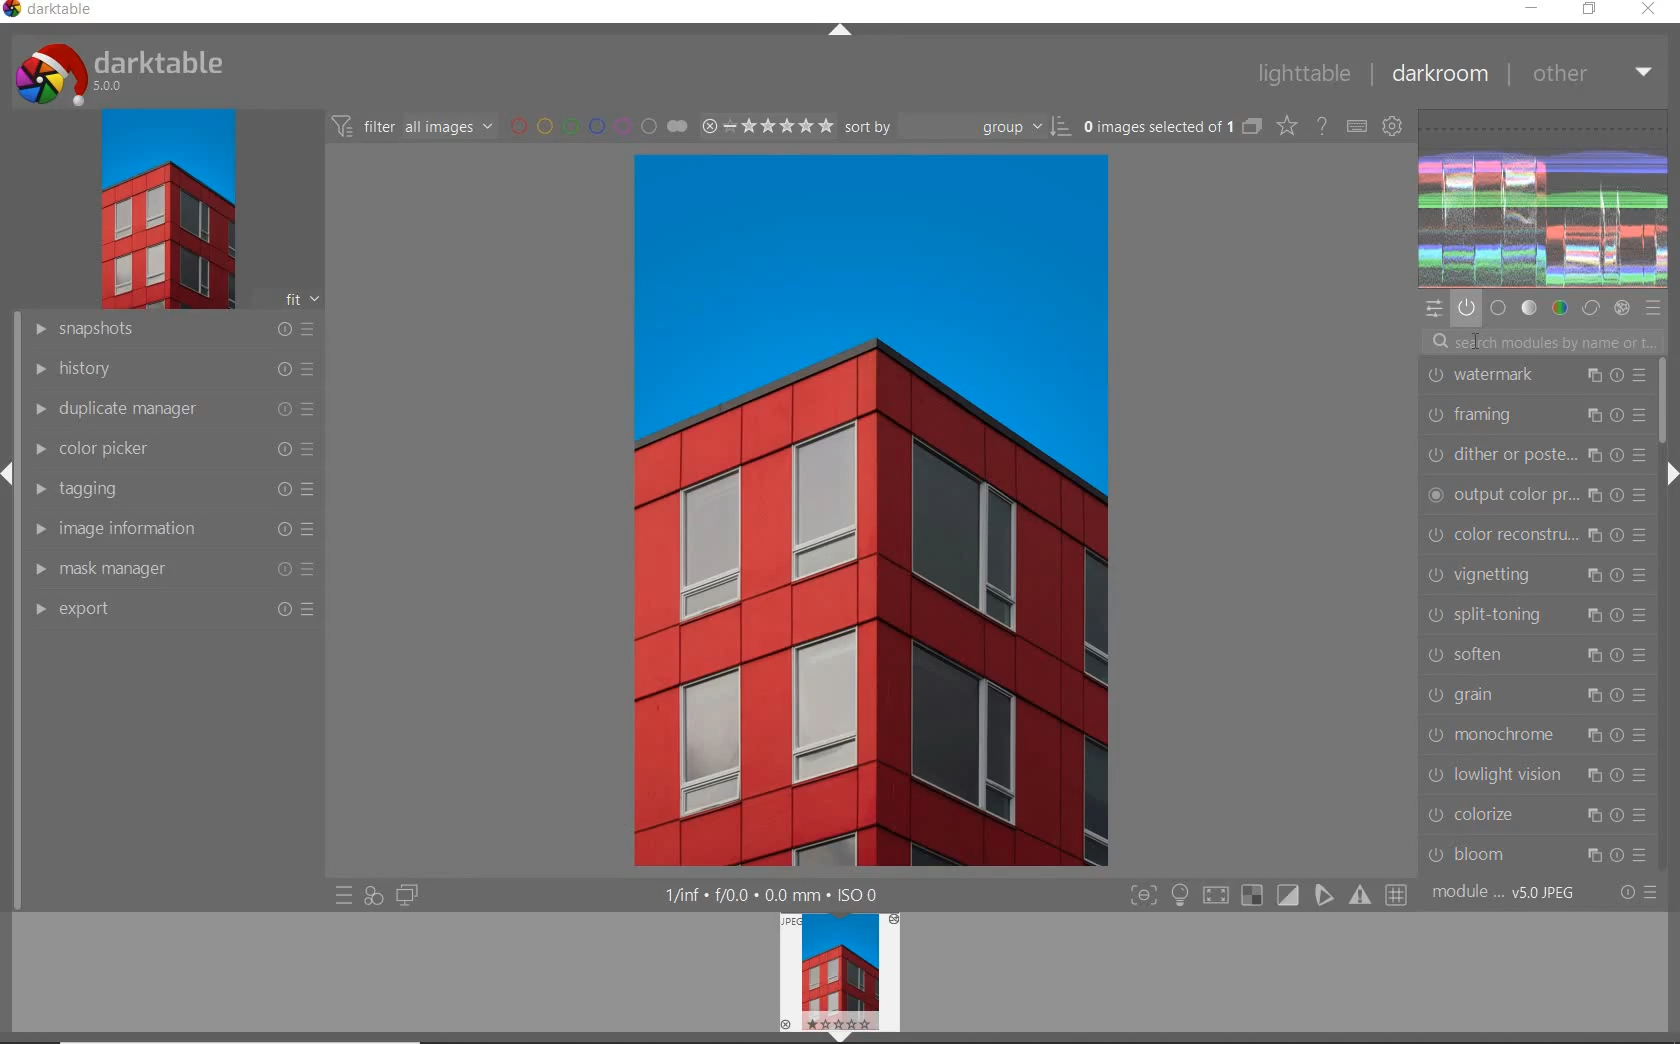 The image size is (1680, 1044). What do you see at coordinates (870, 510) in the screenshot?
I see `selected image ` at bounding box center [870, 510].